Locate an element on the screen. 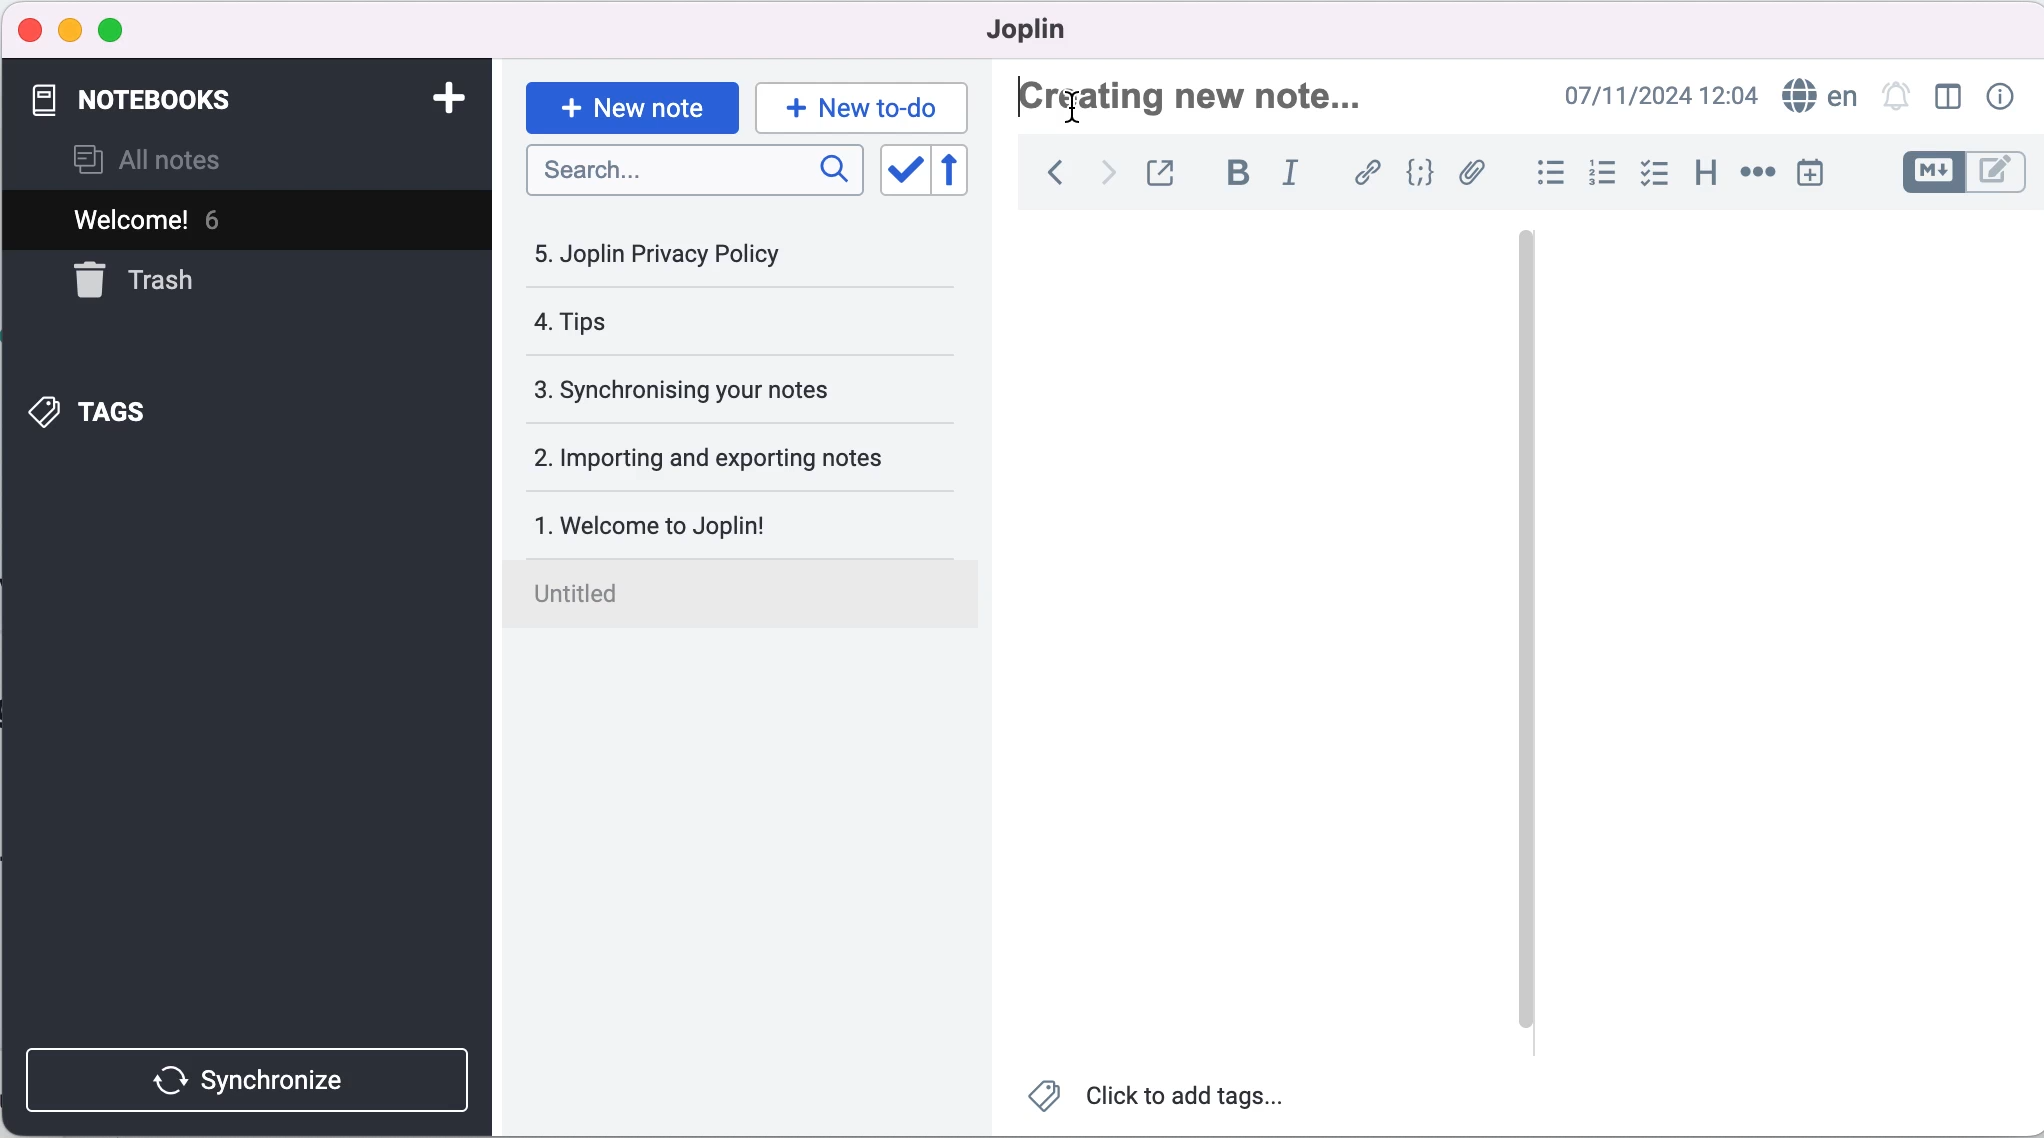  hyperlink is located at coordinates (1368, 172).